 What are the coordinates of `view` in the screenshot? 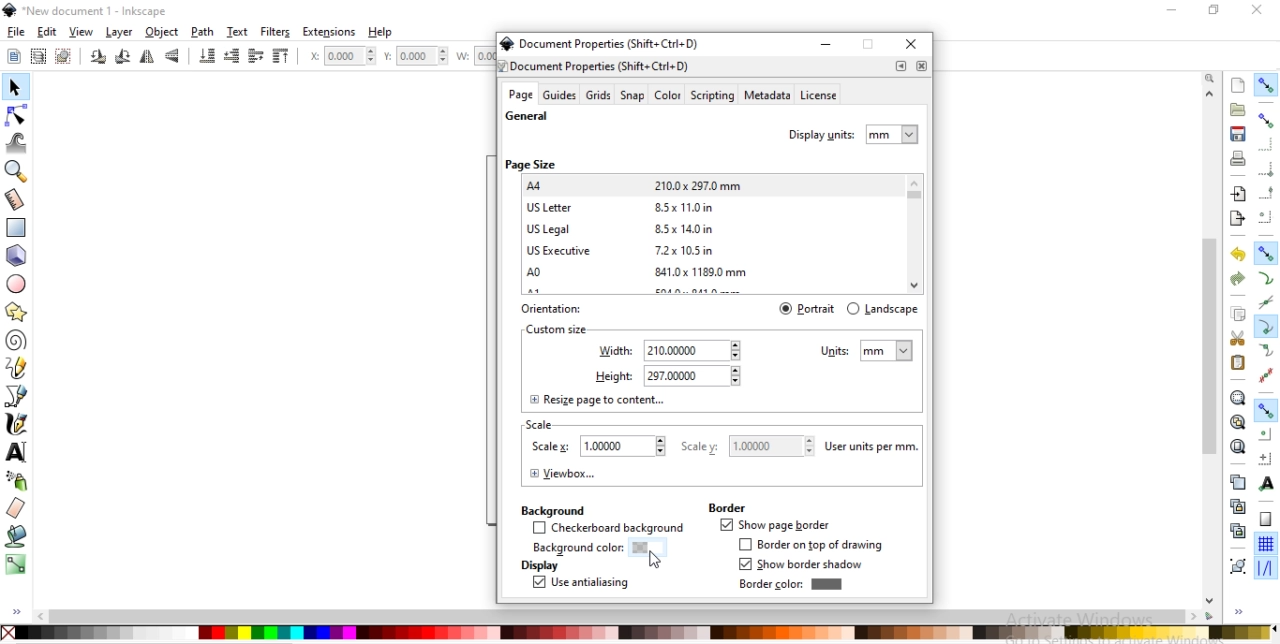 It's located at (82, 32).